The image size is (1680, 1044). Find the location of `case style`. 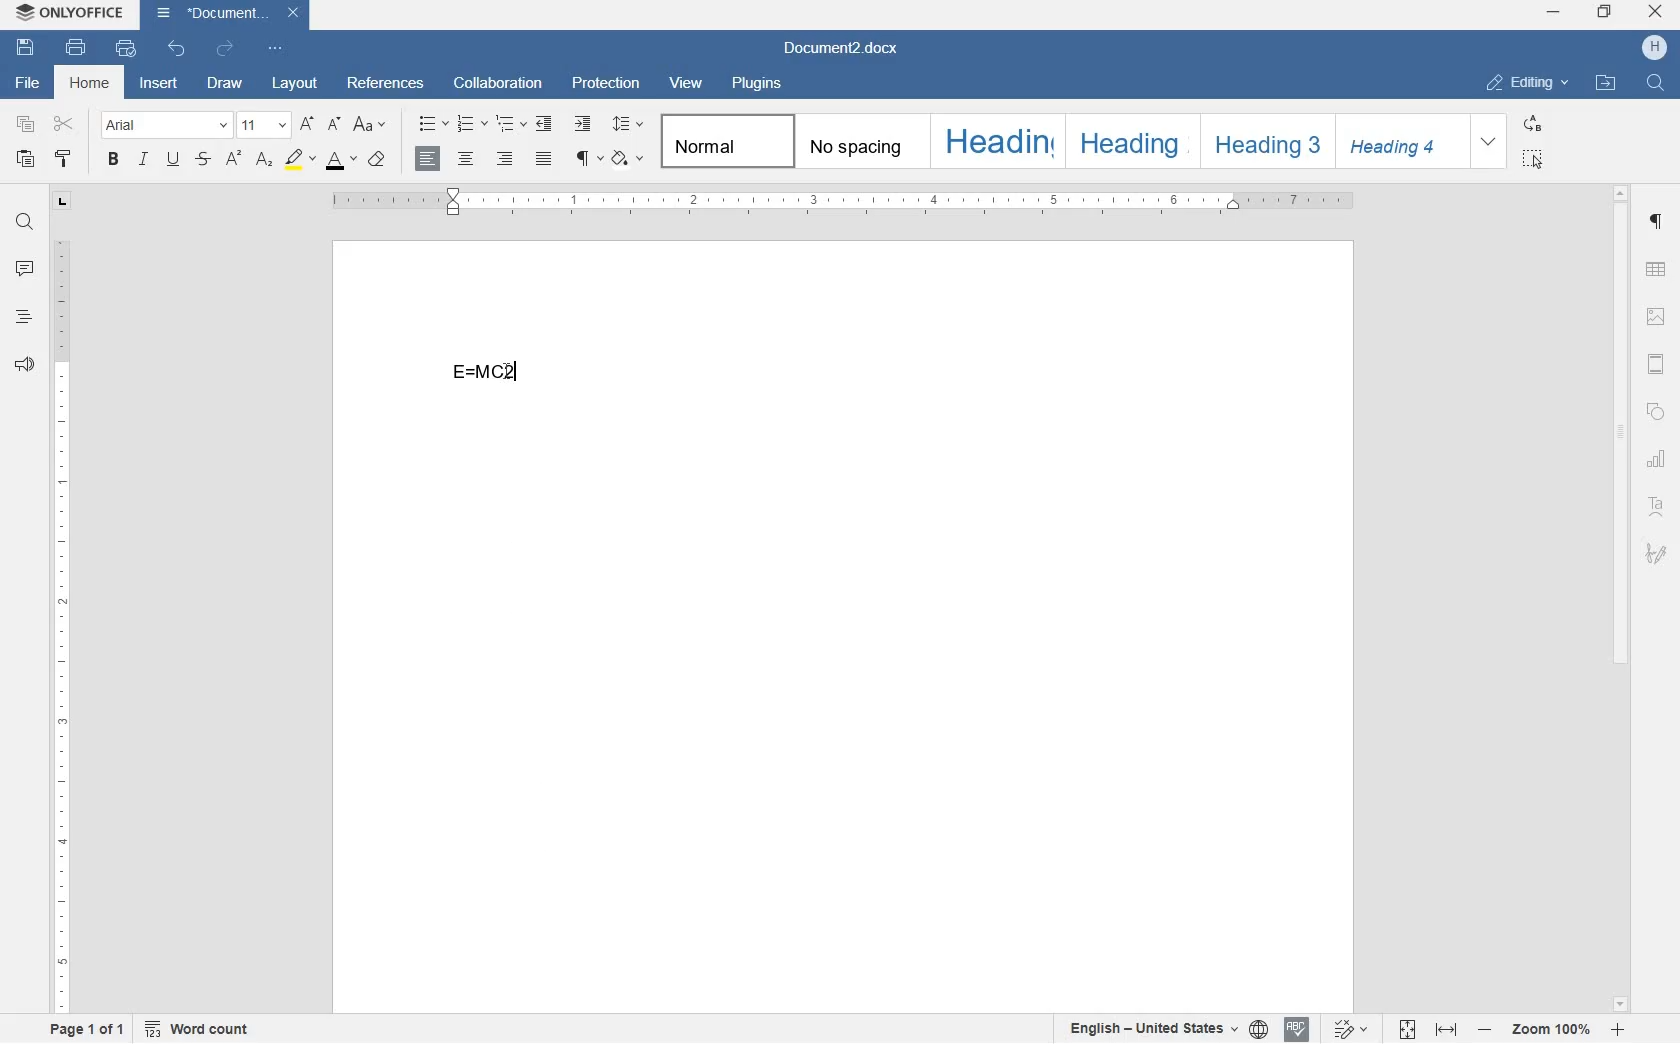

case style is located at coordinates (379, 162).